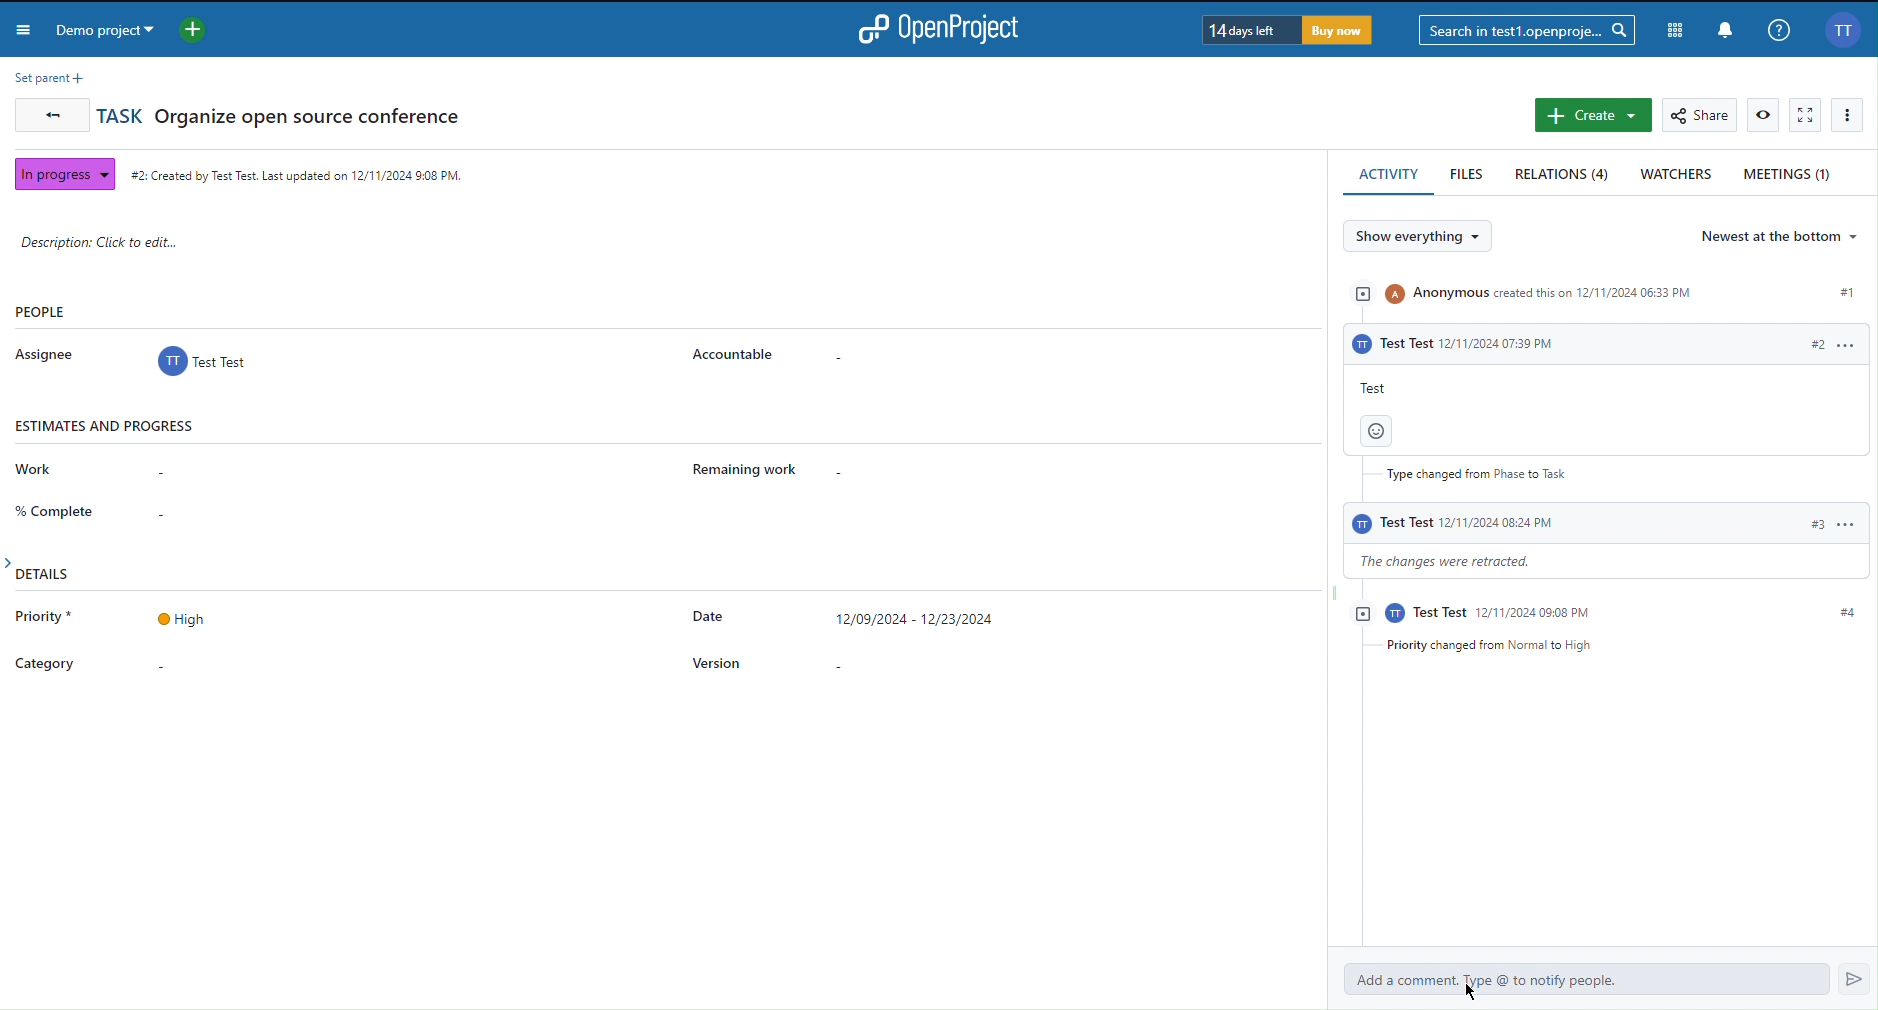 The width and height of the screenshot is (1878, 1010). What do you see at coordinates (1390, 175) in the screenshot?
I see `Activity` at bounding box center [1390, 175].